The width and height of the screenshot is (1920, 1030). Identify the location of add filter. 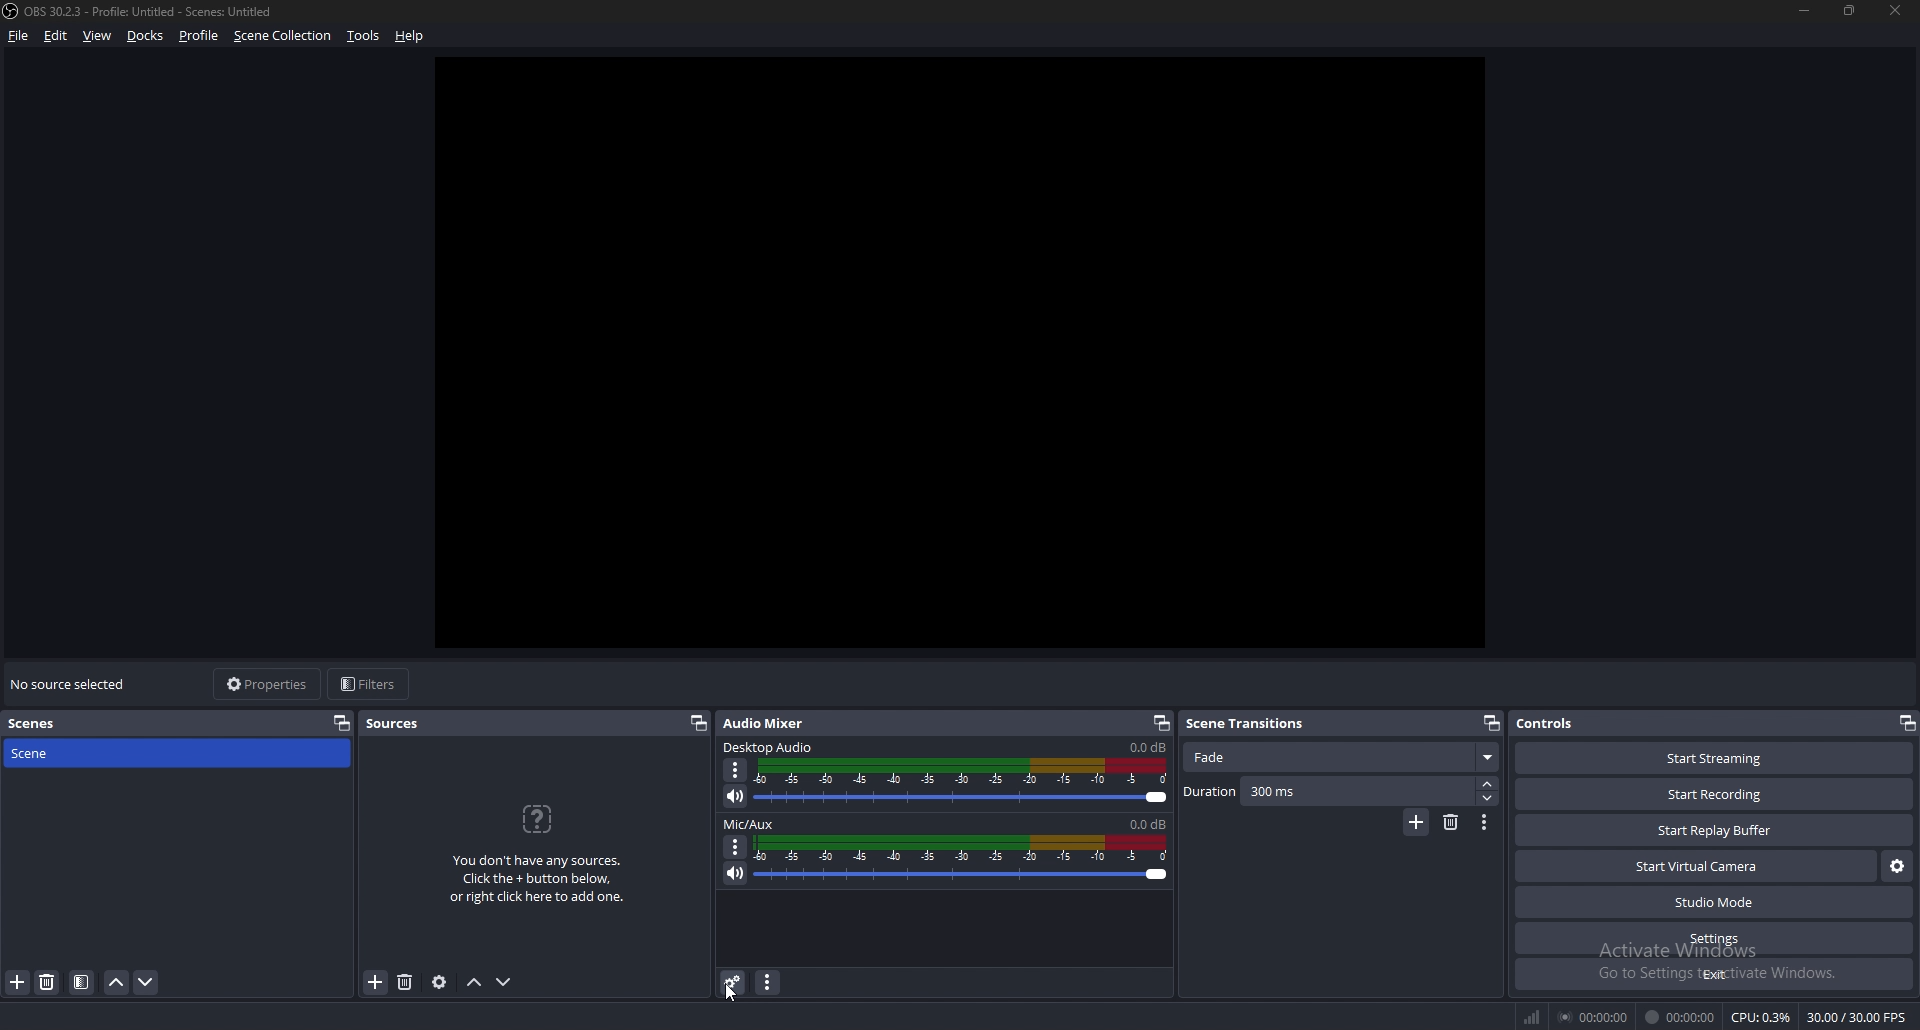
(18, 982).